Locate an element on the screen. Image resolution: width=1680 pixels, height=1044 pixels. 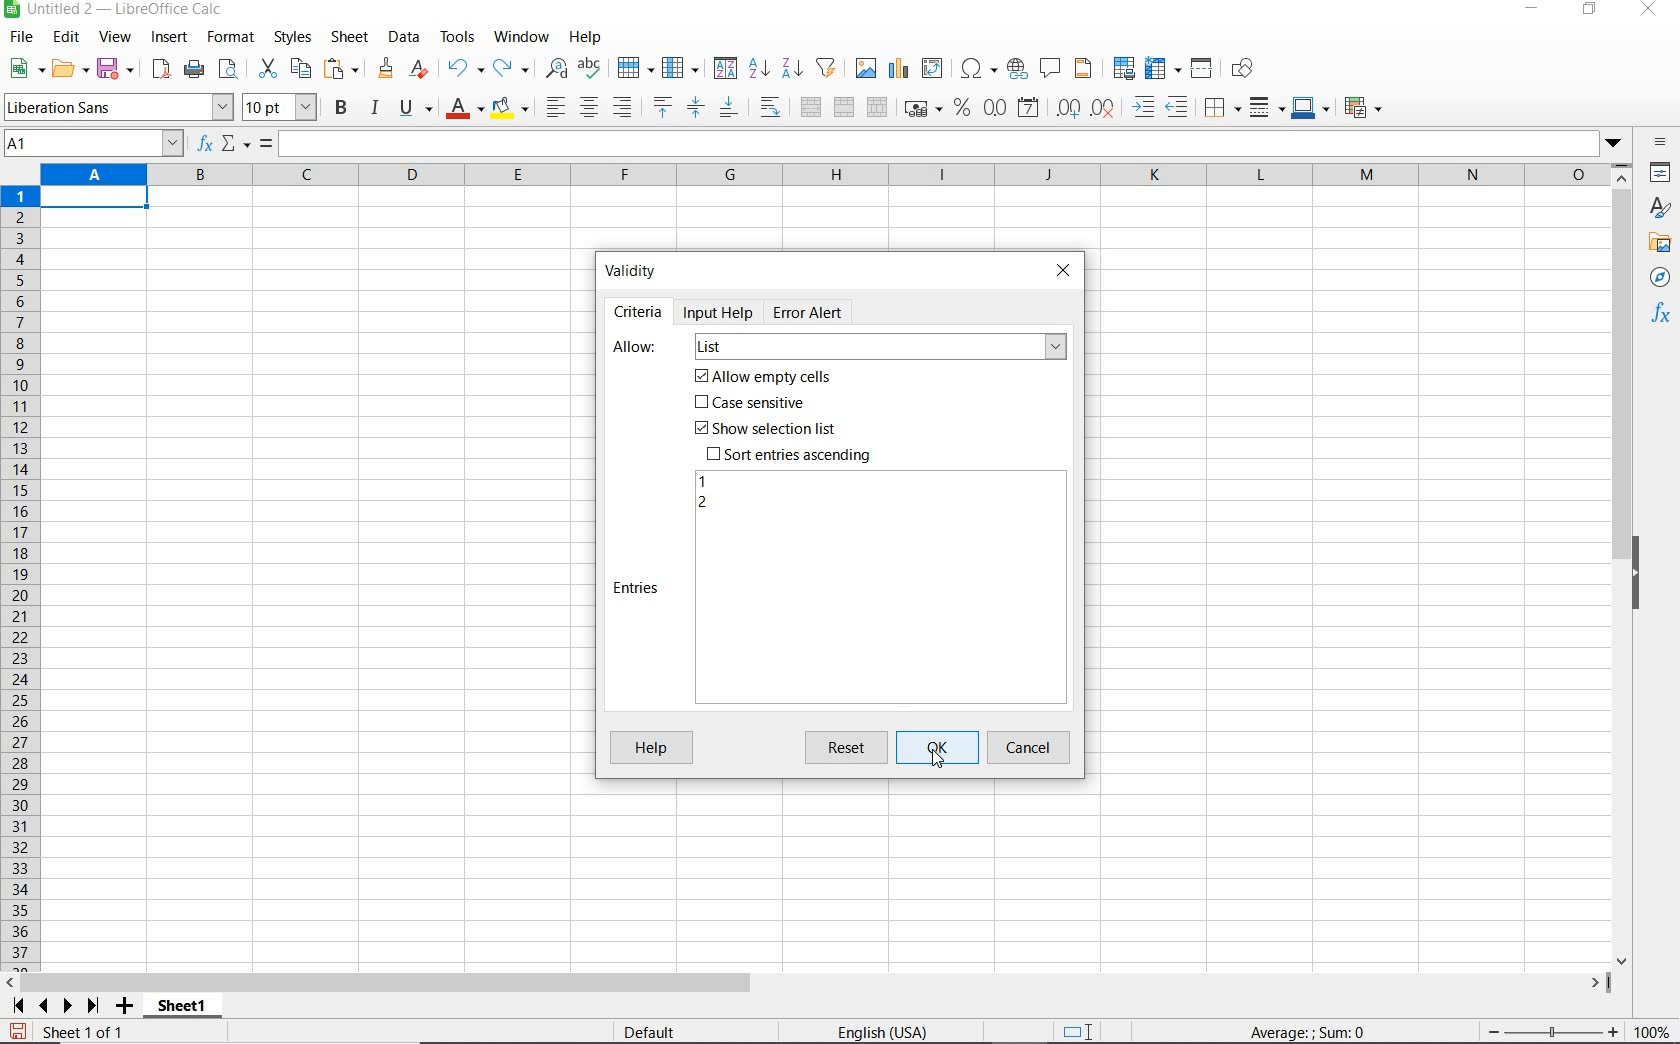
dropdown is located at coordinates (1615, 145).